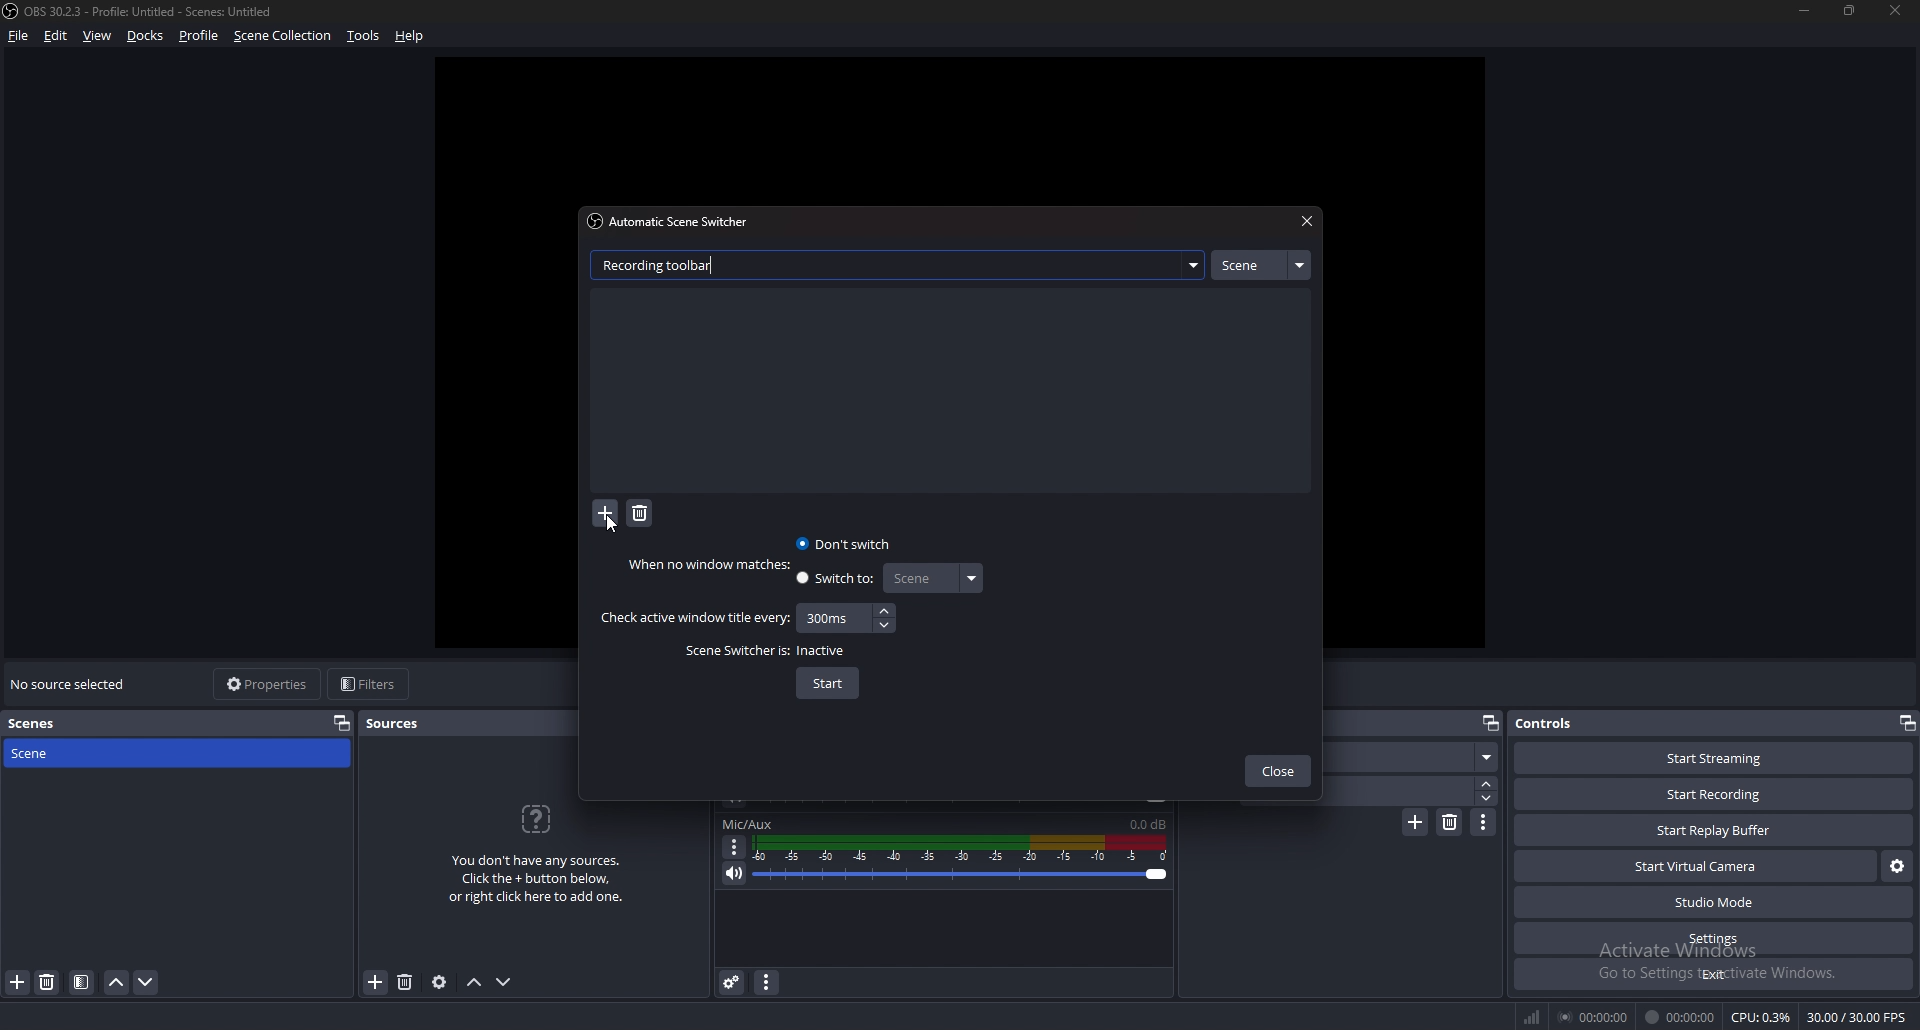  Describe the element at coordinates (735, 873) in the screenshot. I see `mute` at that location.